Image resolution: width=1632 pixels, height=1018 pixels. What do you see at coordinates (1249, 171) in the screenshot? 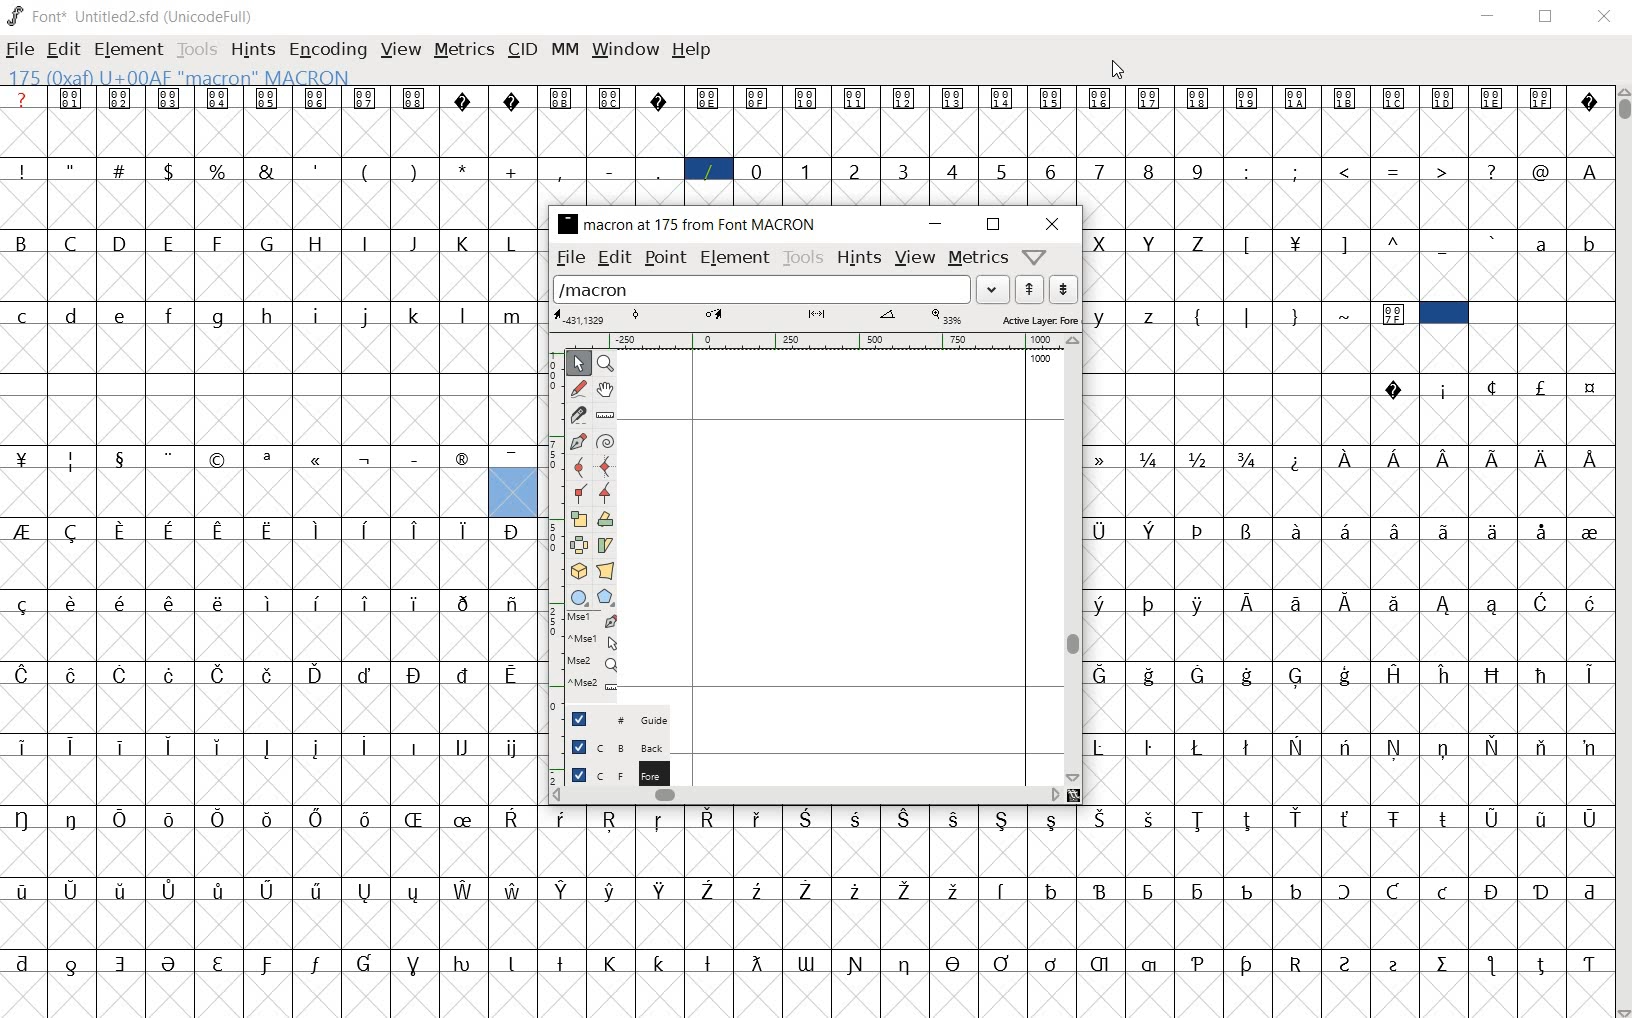
I see `:` at bounding box center [1249, 171].